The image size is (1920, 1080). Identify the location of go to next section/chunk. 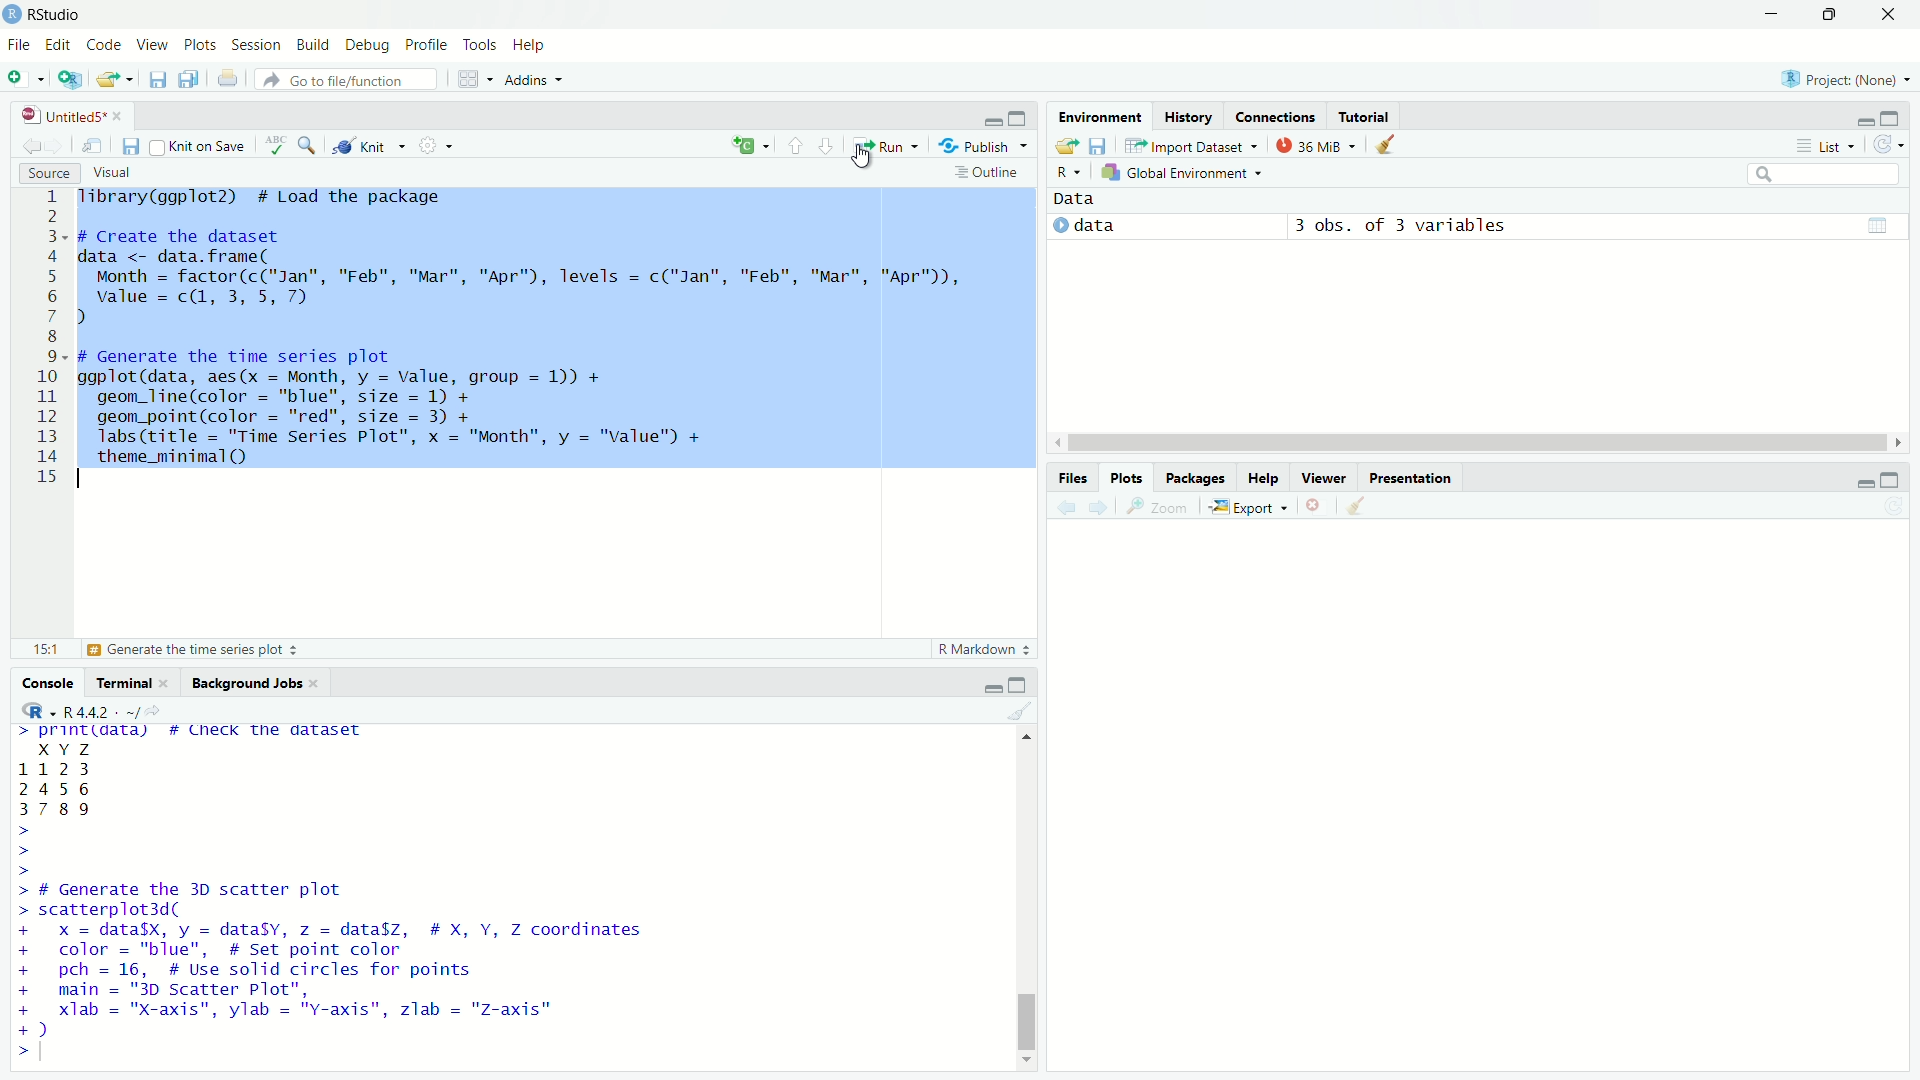
(827, 146).